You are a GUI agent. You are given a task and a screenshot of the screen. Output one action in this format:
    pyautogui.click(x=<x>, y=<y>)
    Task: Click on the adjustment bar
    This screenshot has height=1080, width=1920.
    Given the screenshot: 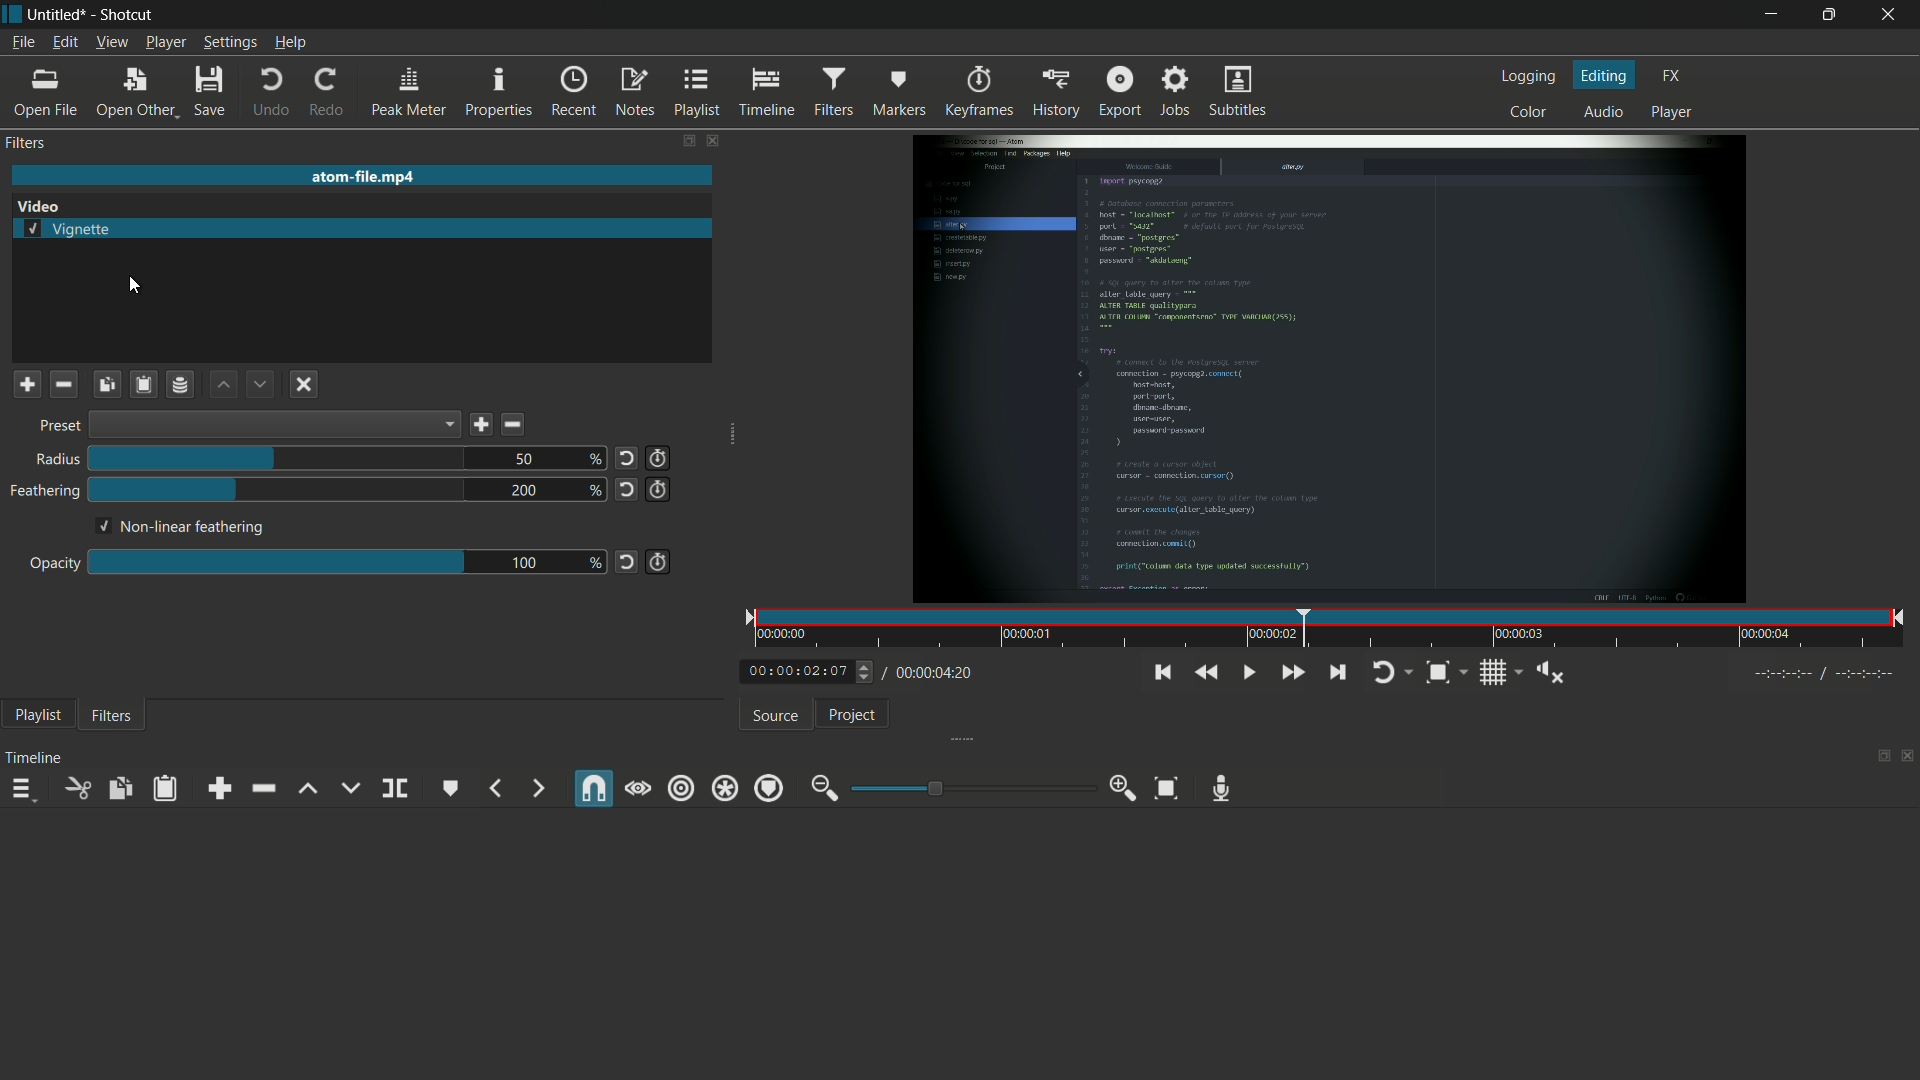 What is the action you would take?
    pyautogui.click(x=969, y=787)
    